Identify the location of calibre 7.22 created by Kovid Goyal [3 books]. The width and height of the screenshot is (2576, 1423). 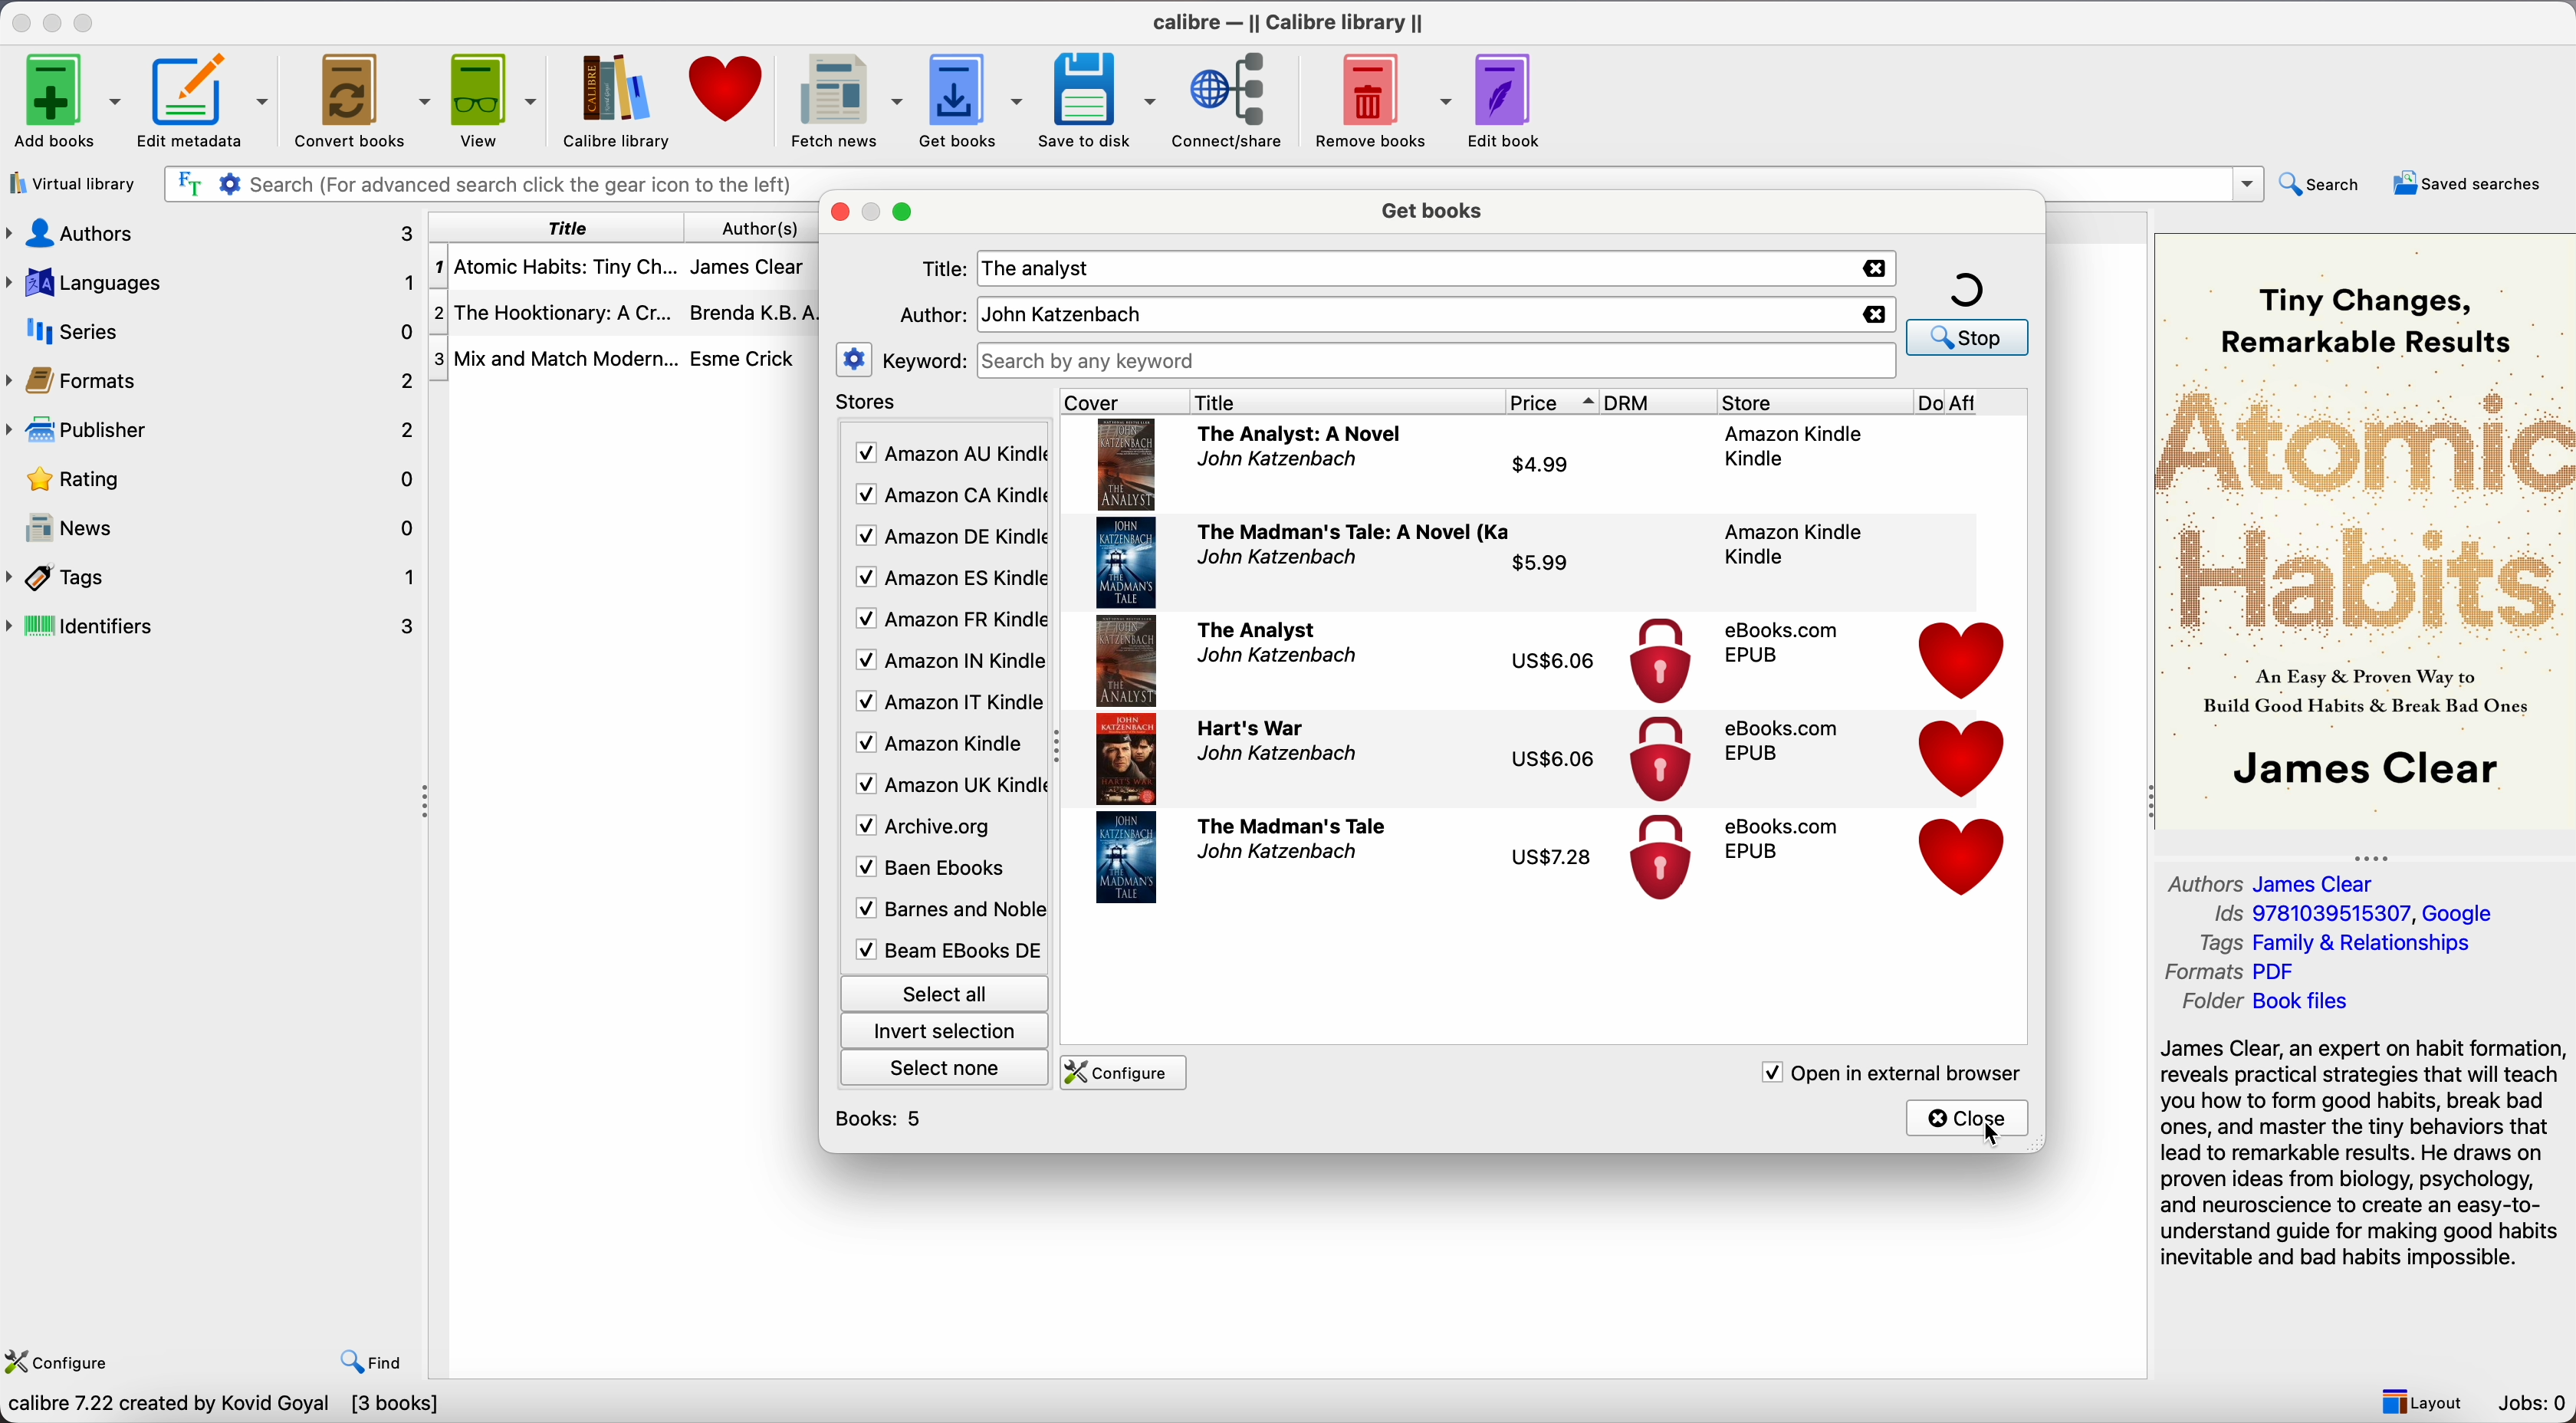
(222, 1407).